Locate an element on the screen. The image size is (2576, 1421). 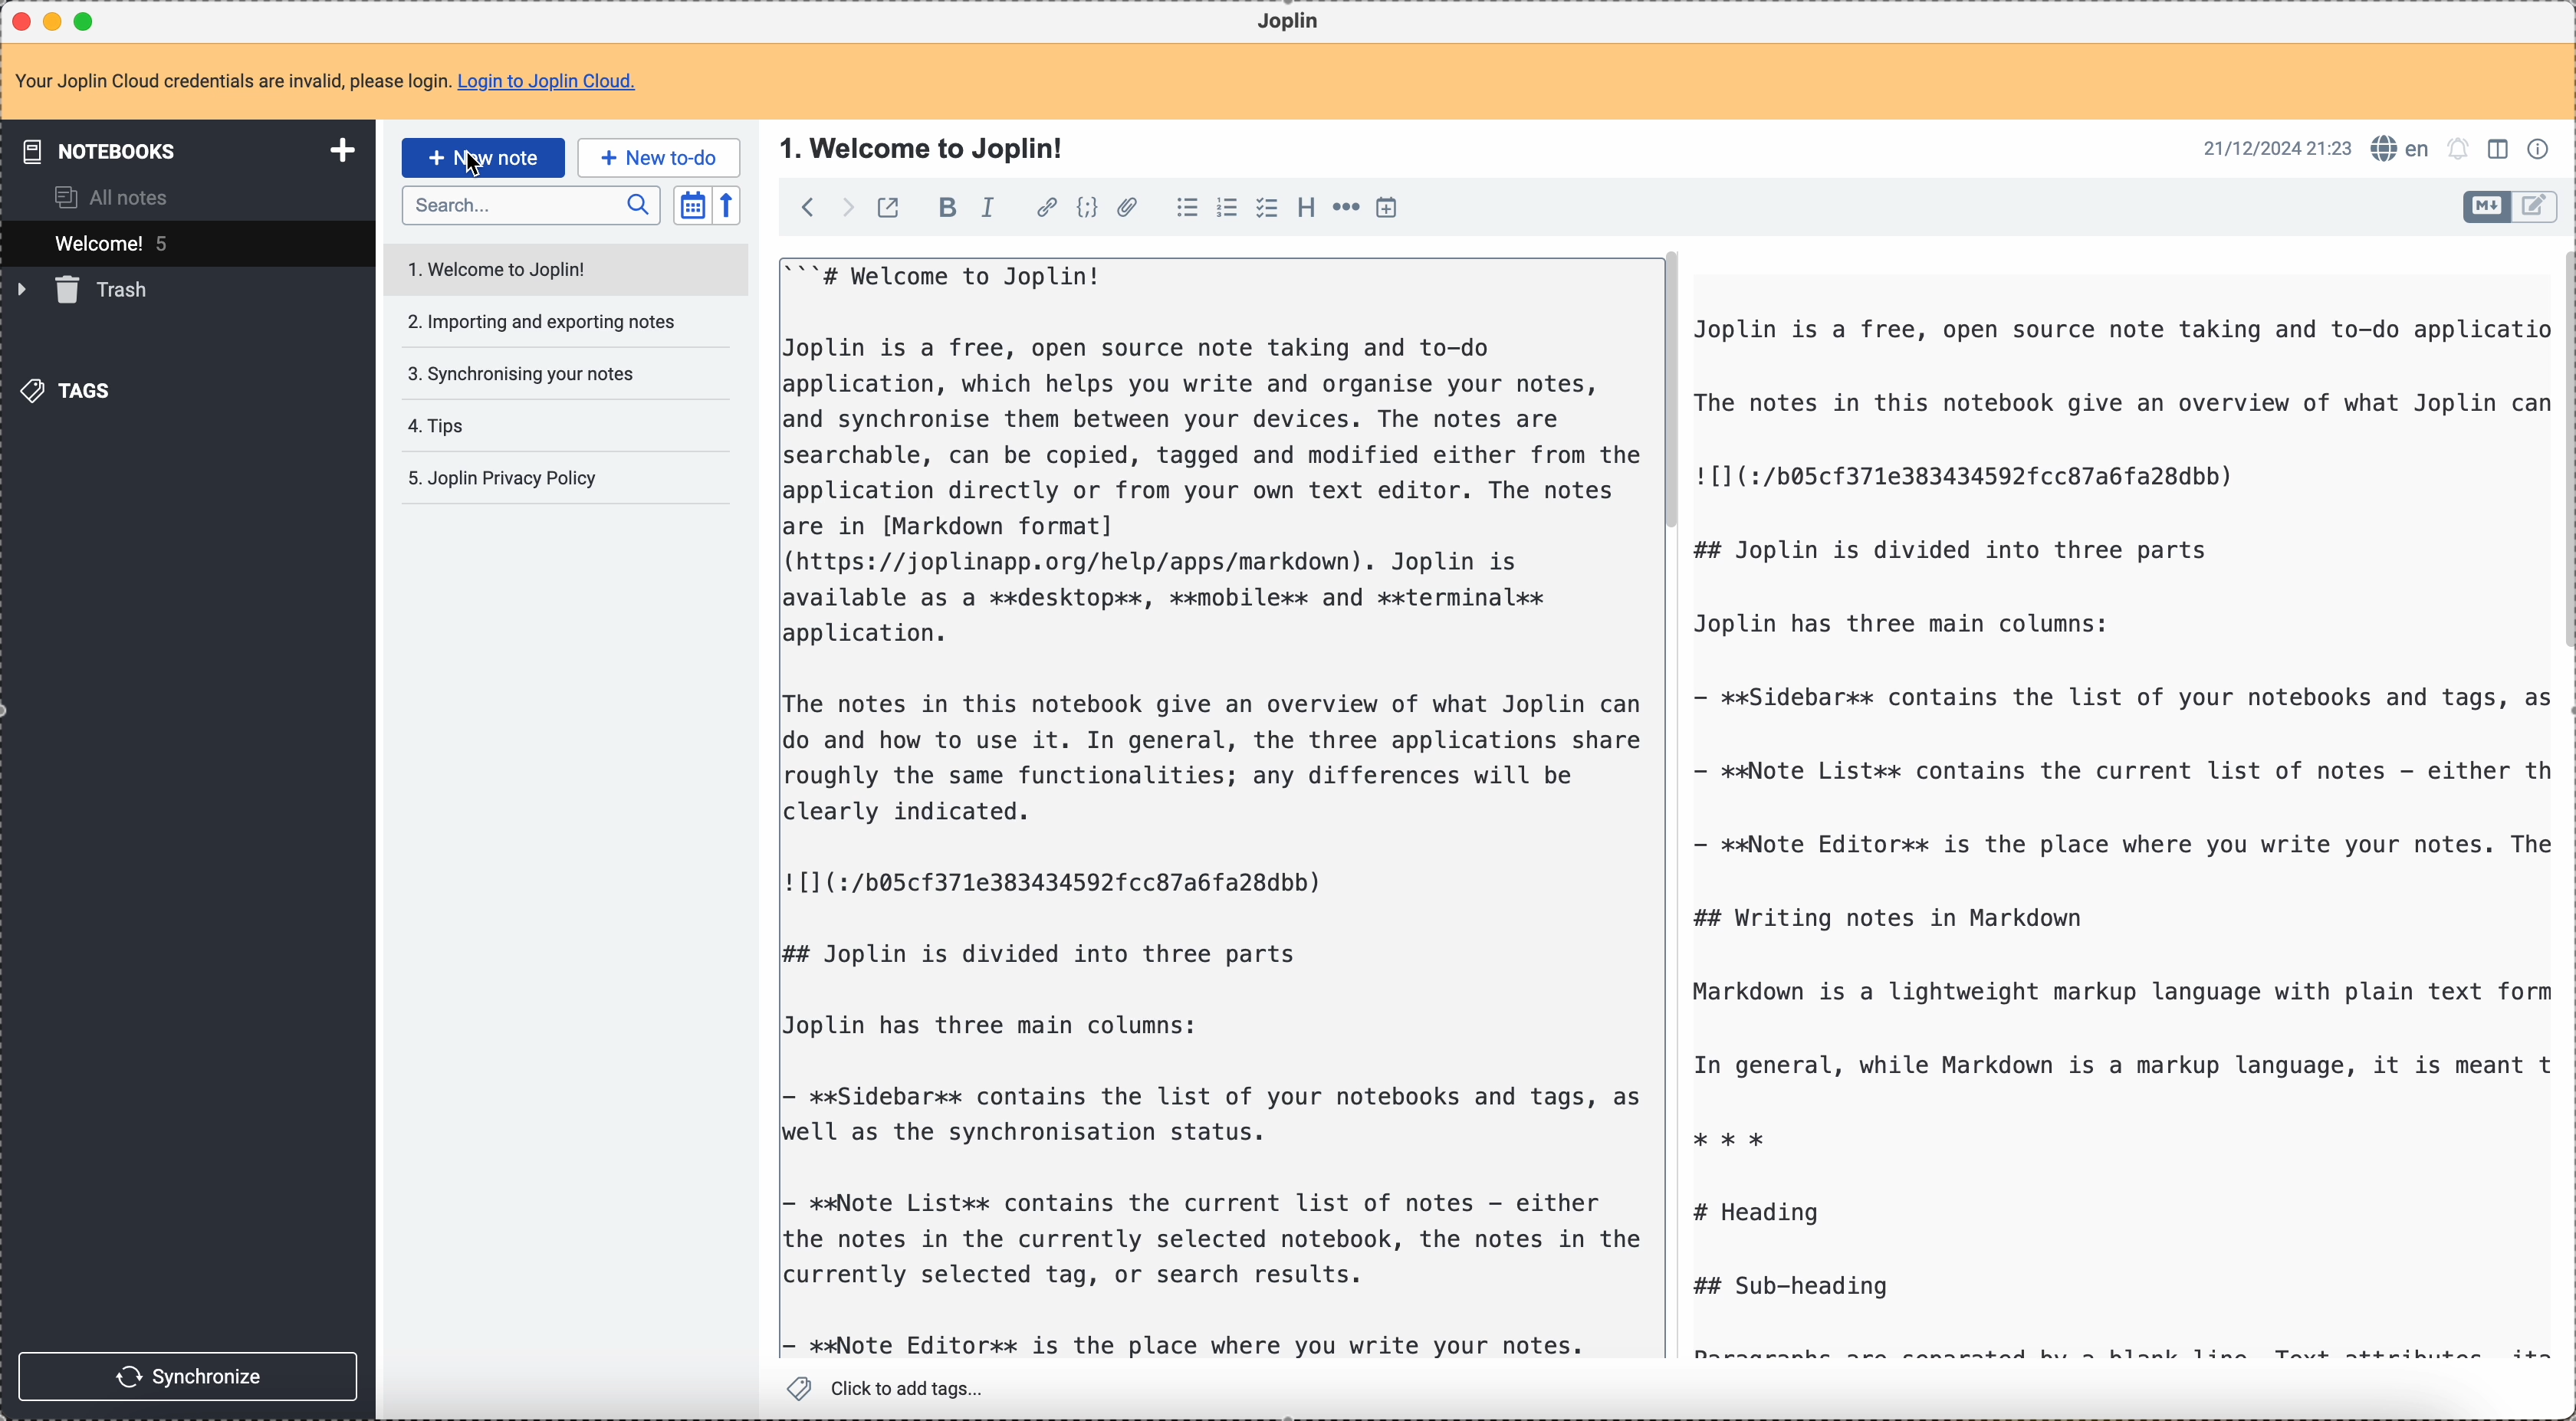
title is located at coordinates (920, 146).